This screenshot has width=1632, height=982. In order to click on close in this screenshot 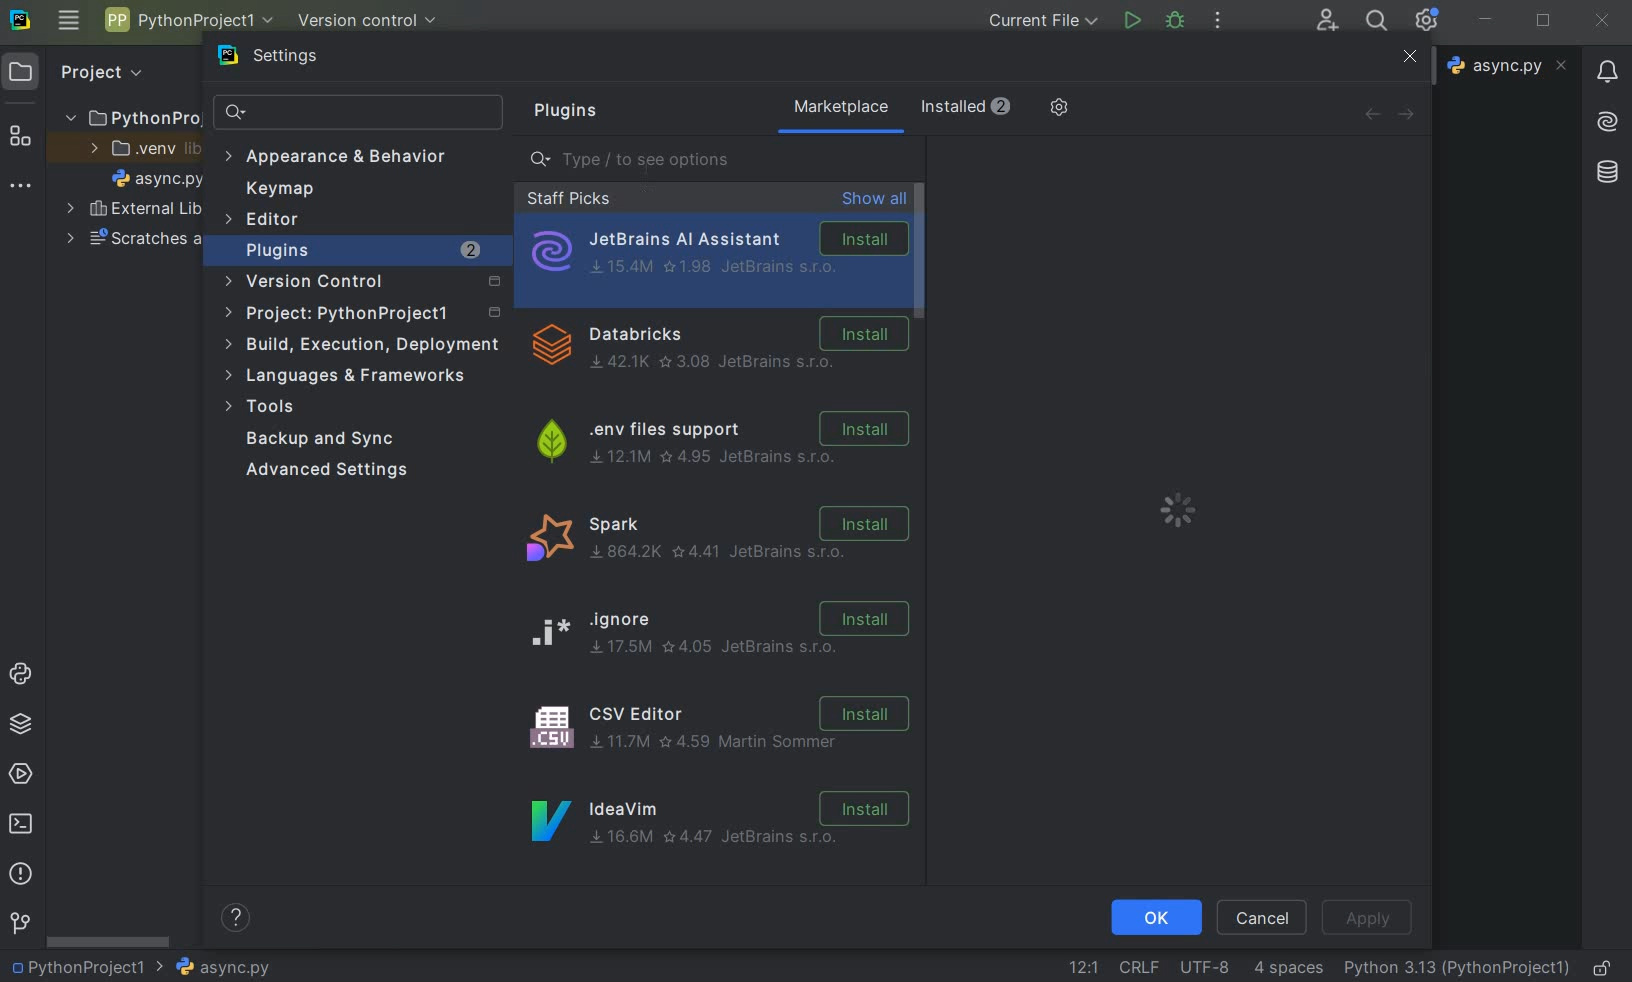, I will do `click(1409, 57)`.